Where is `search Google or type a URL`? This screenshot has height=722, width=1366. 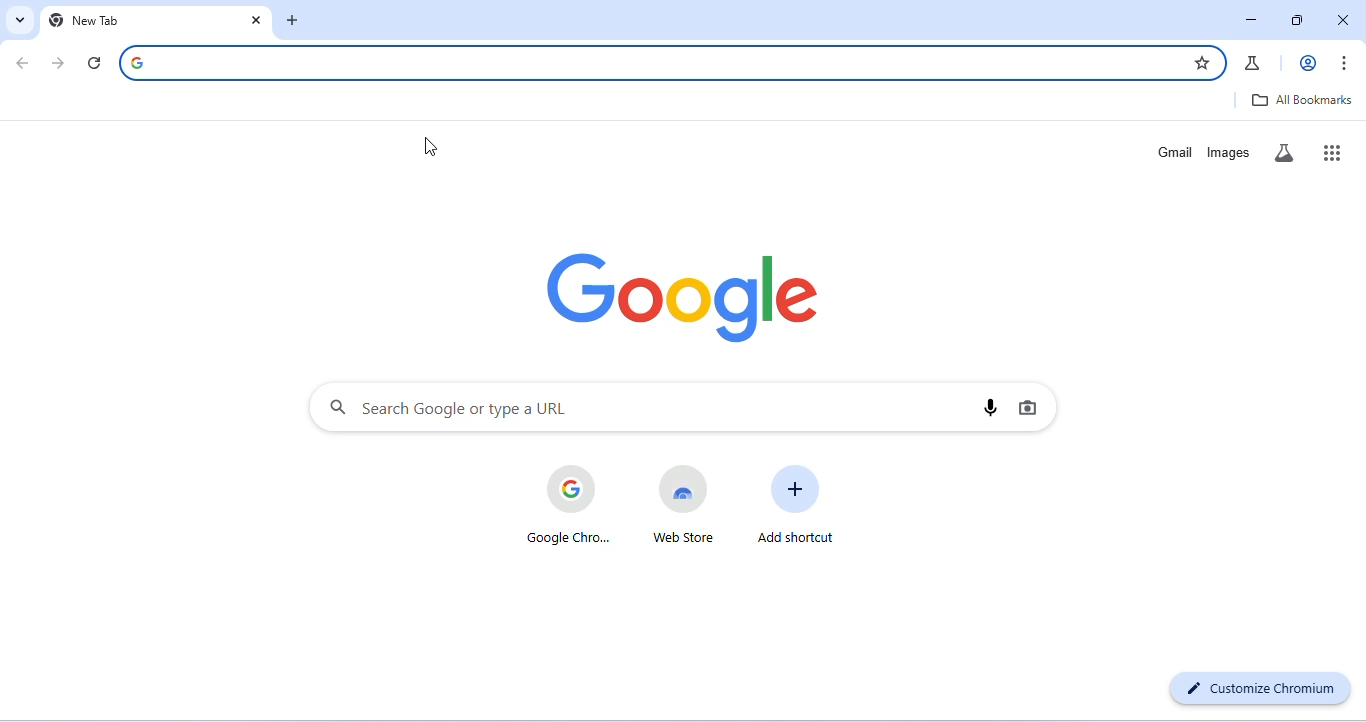 search Google or type a URL is located at coordinates (668, 61).